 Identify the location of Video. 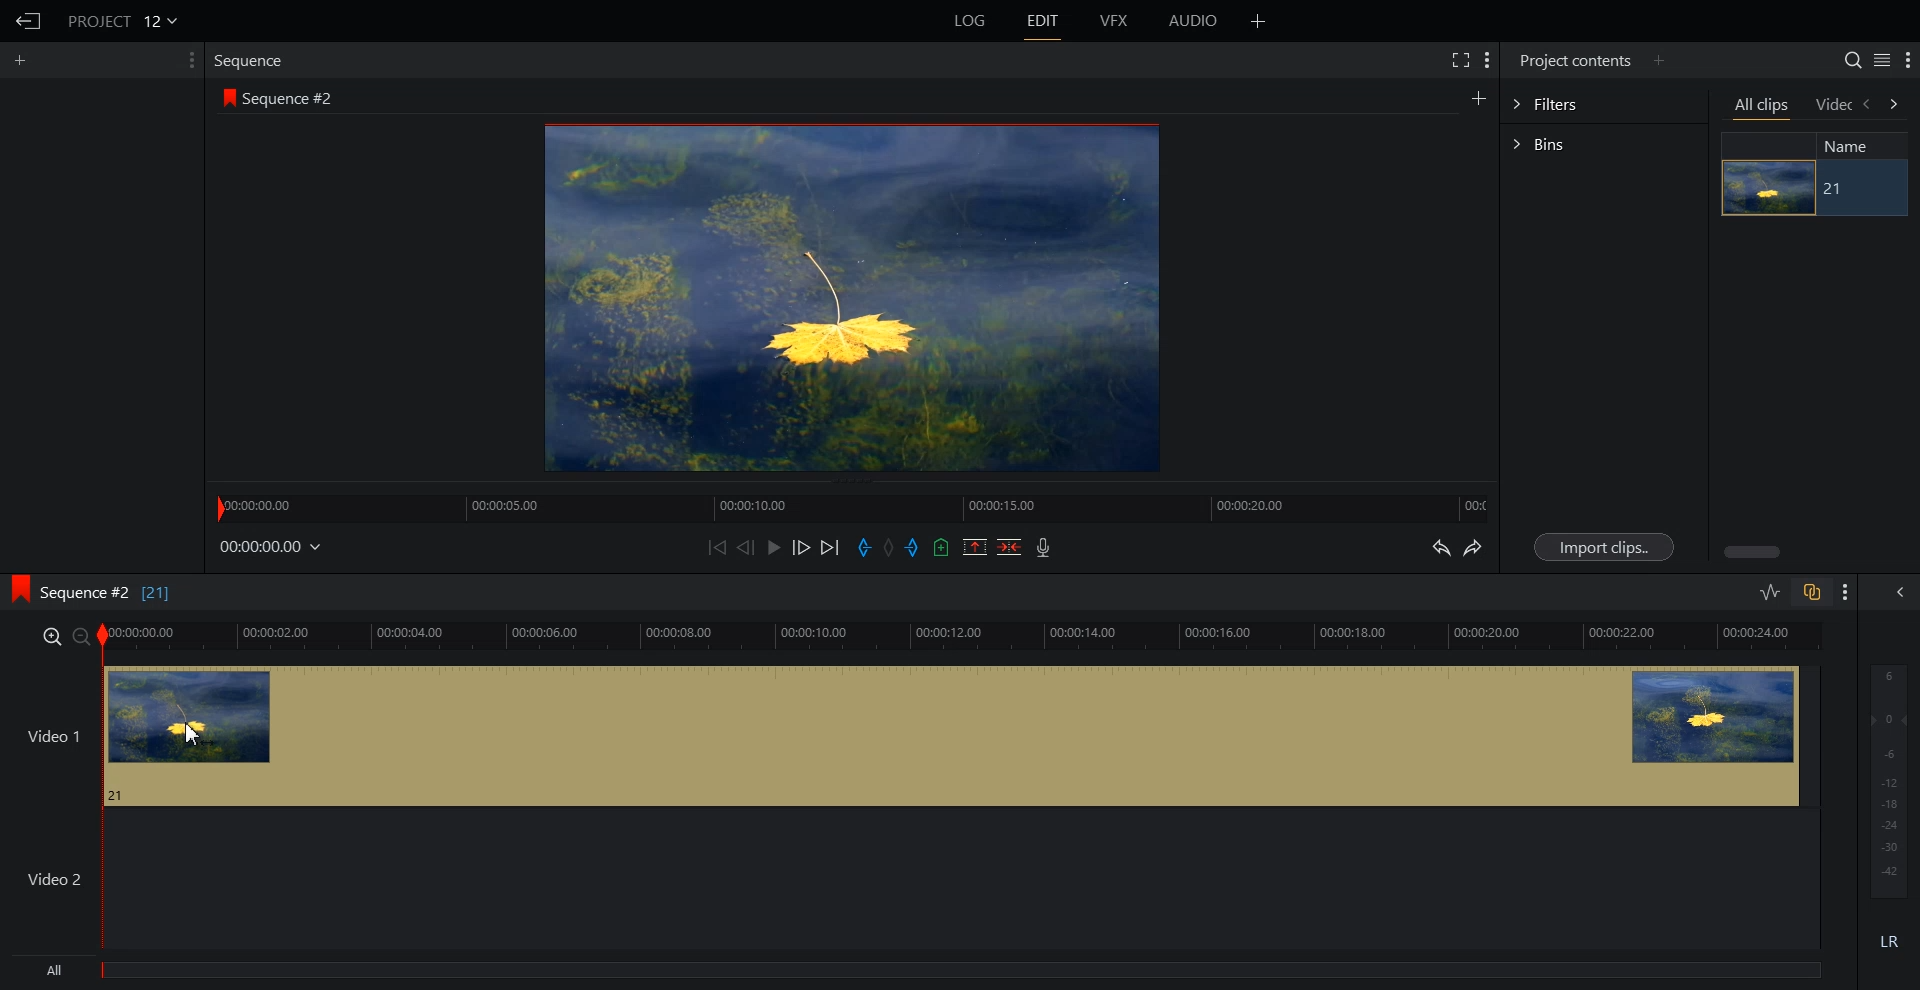
(1833, 105).